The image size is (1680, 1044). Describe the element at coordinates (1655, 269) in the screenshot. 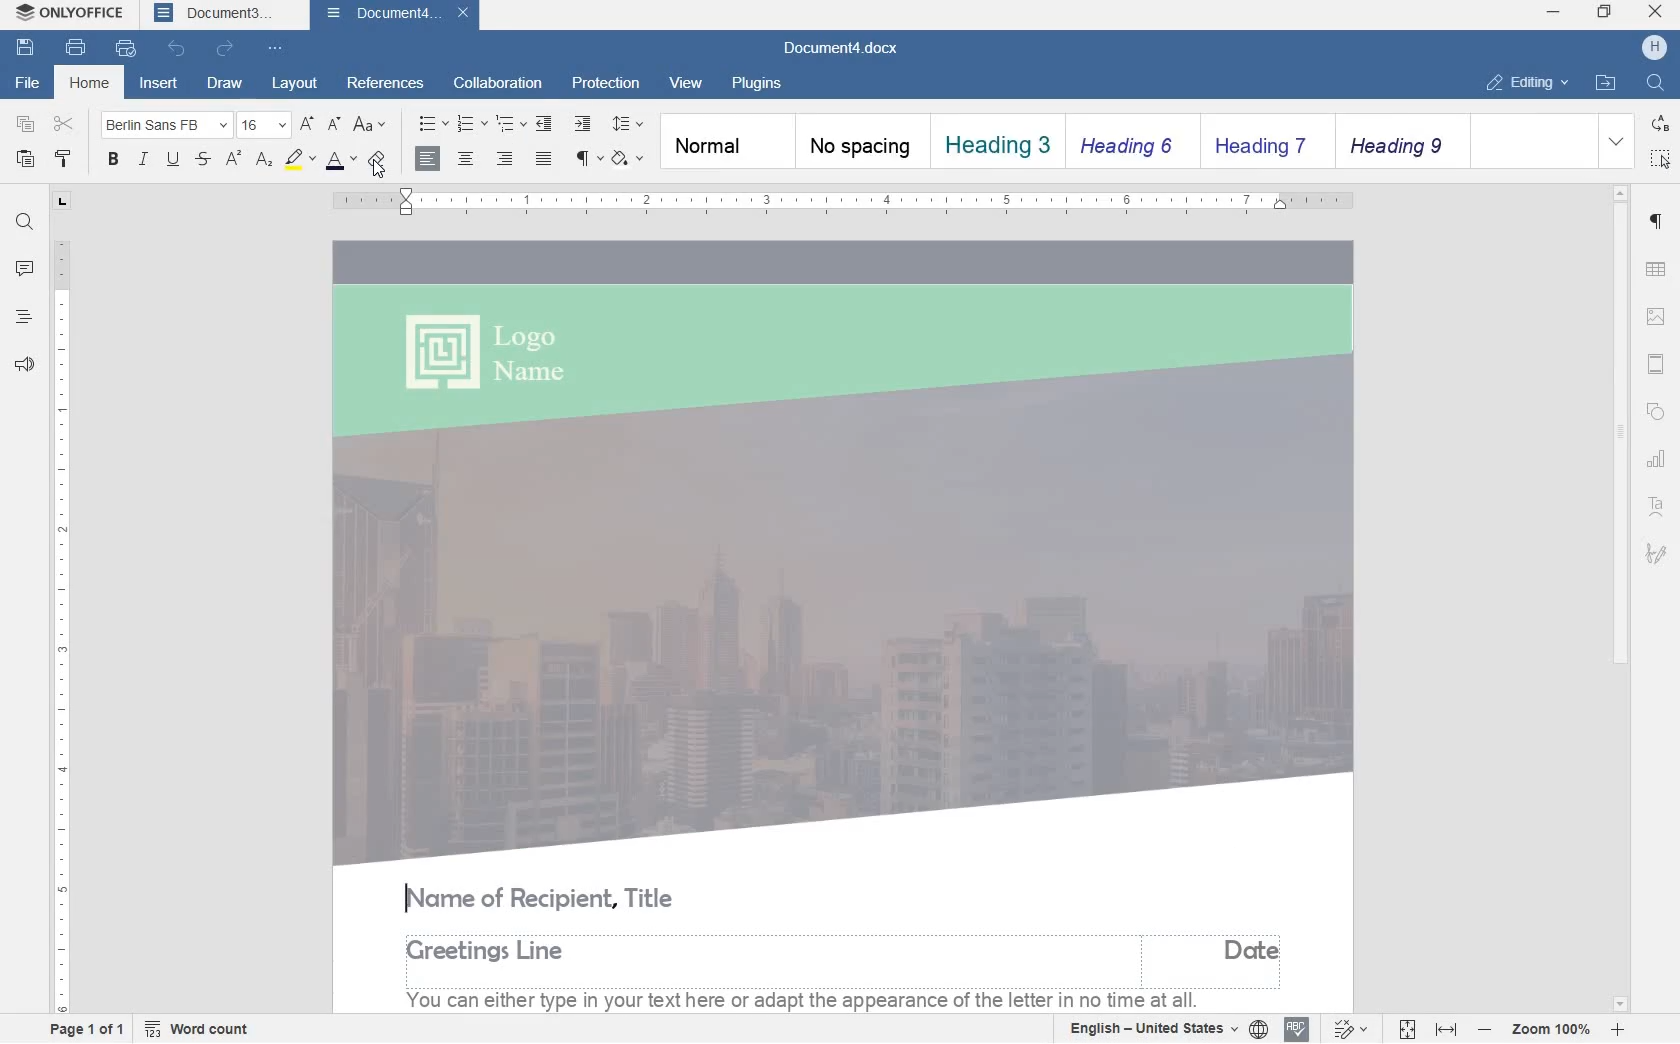

I see `table settings` at that location.